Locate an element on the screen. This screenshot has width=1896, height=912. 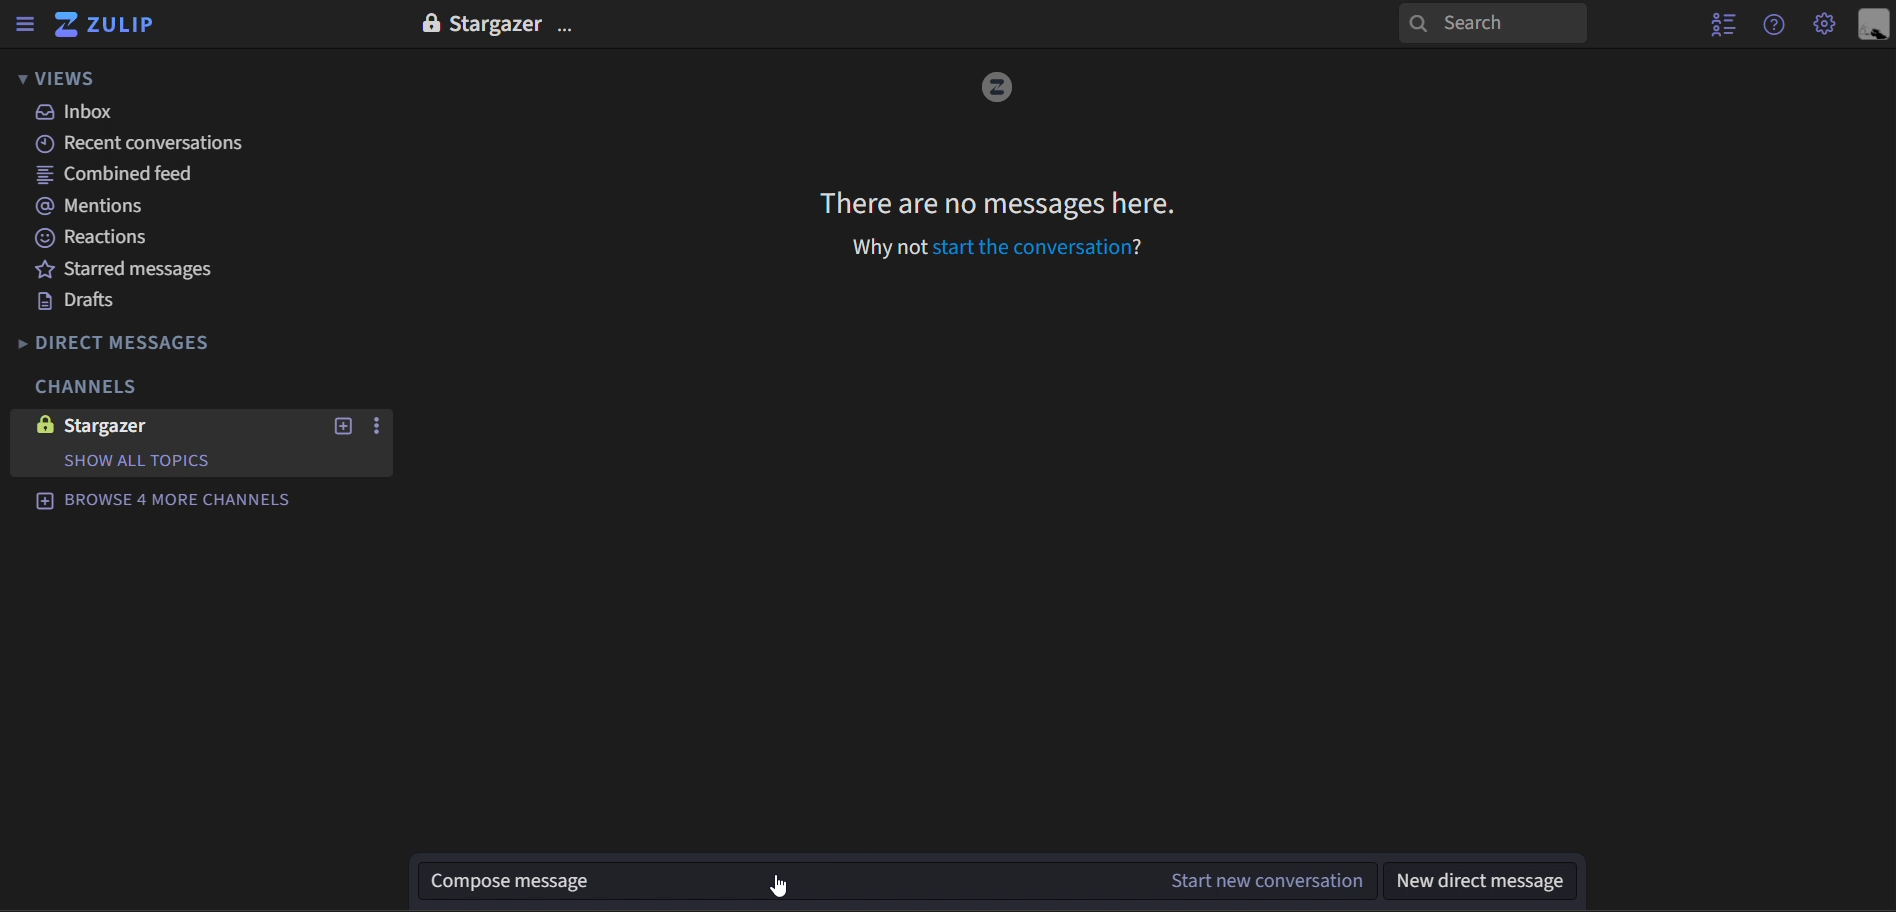
browse 4 more channels is located at coordinates (158, 504).